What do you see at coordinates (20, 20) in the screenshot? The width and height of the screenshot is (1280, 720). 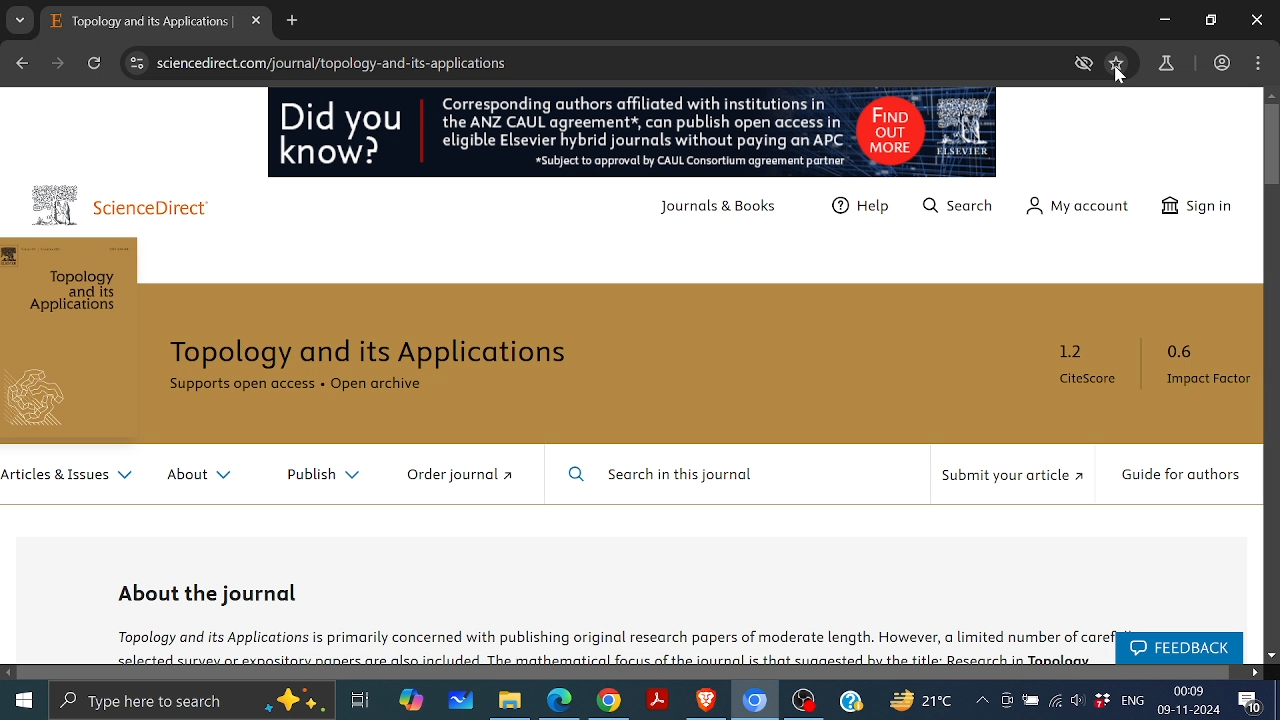 I see `Search tabs` at bounding box center [20, 20].